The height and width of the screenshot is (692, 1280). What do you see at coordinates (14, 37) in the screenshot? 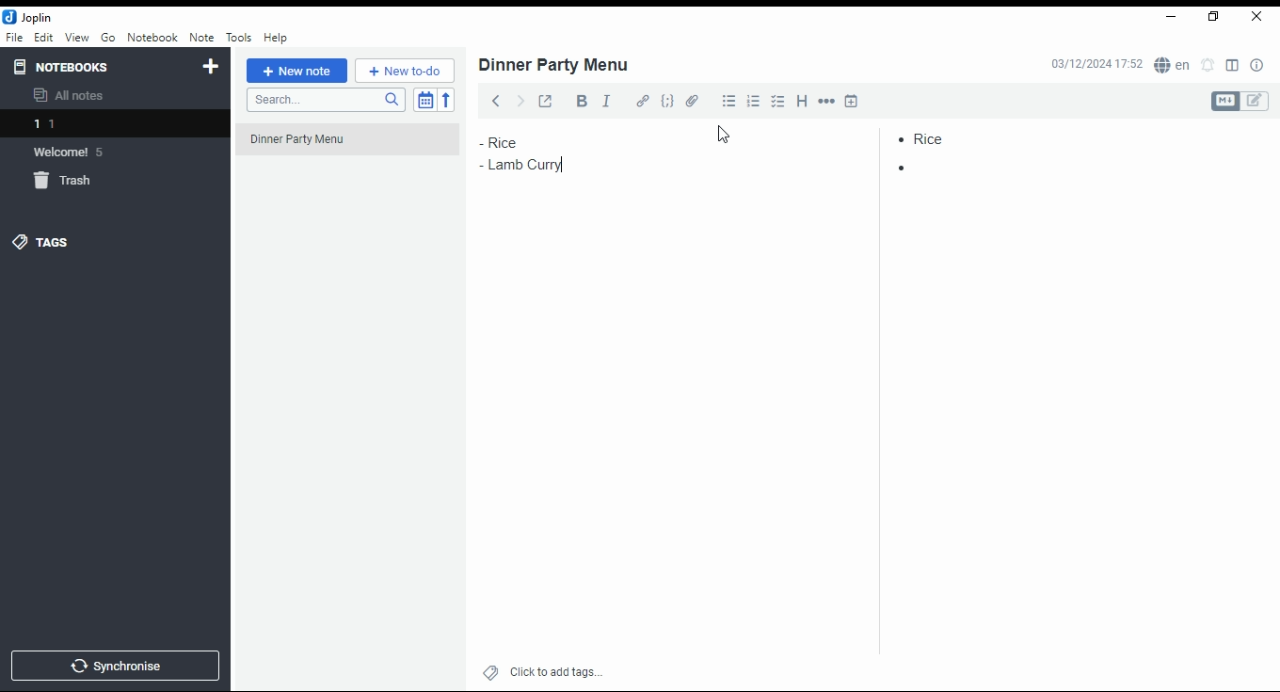
I see `file` at bounding box center [14, 37].